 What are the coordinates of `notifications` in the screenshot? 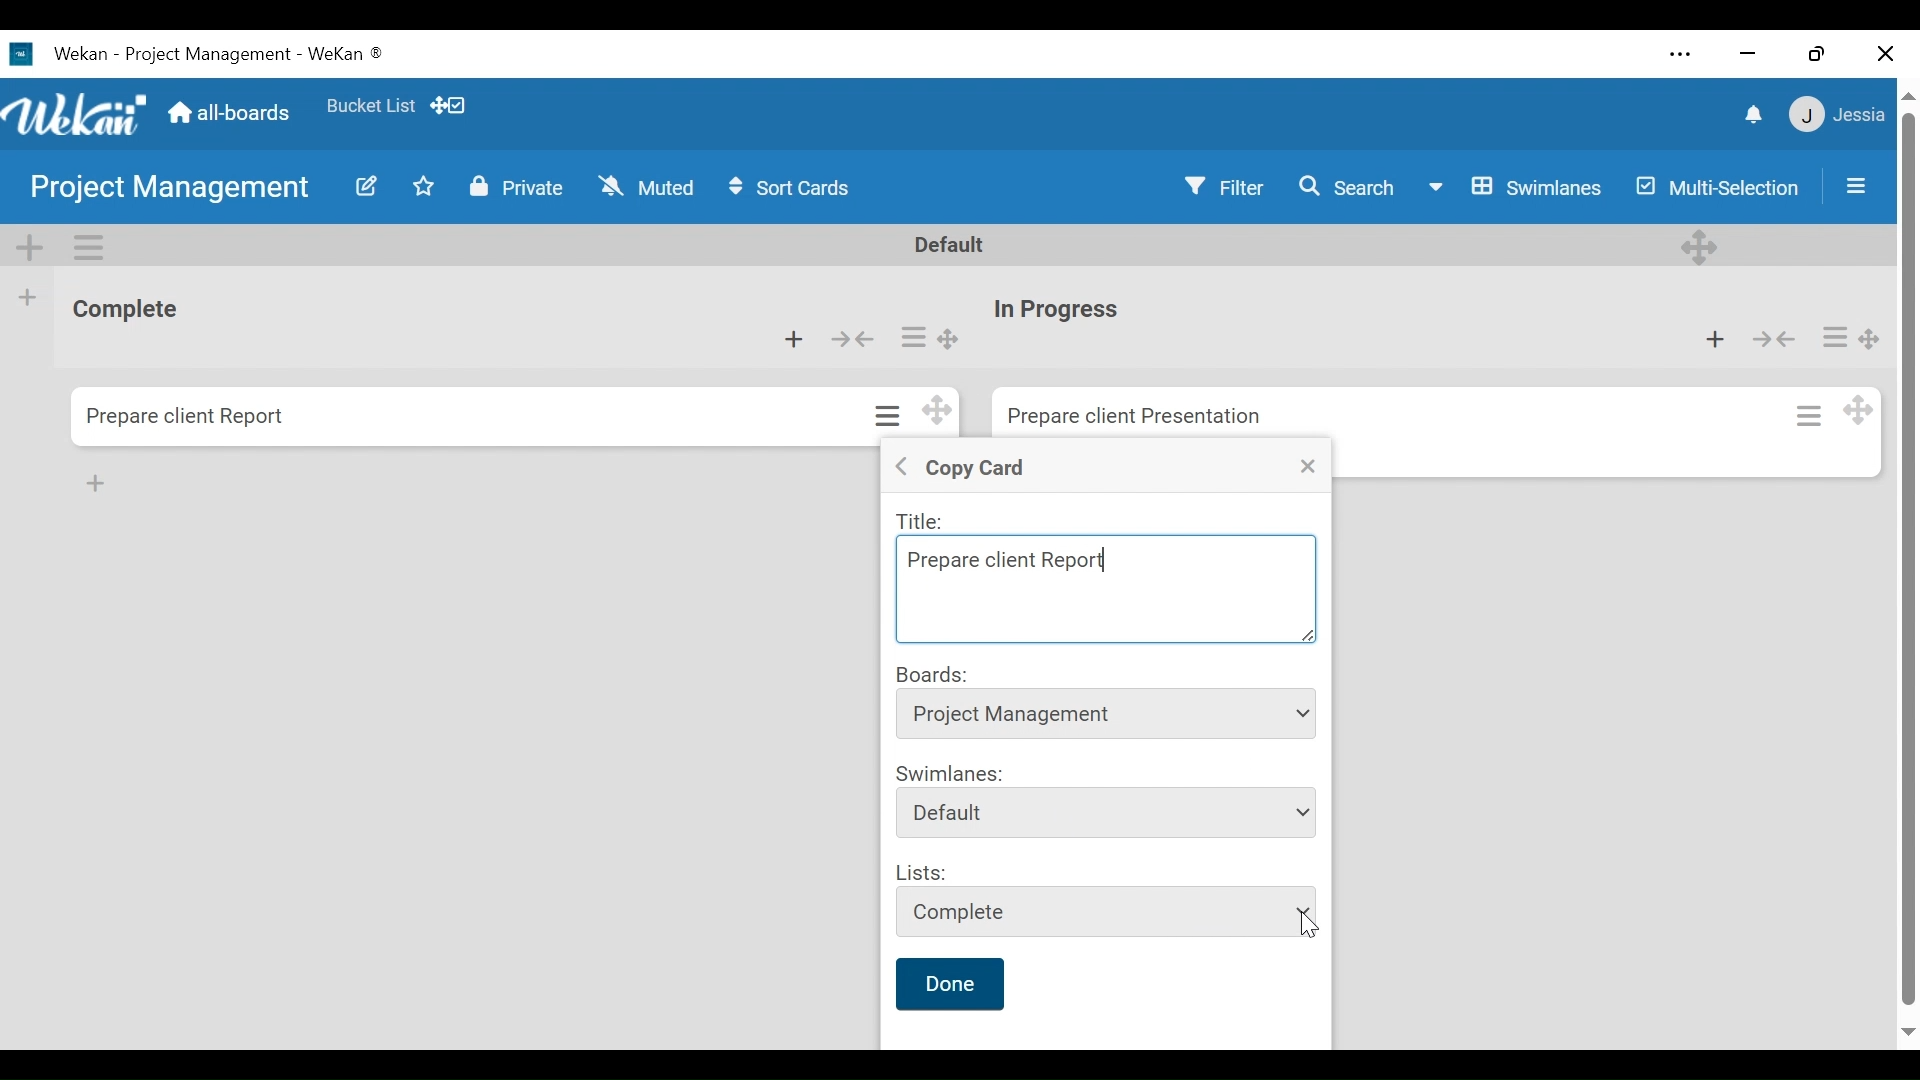 It's located at (1761, 114).